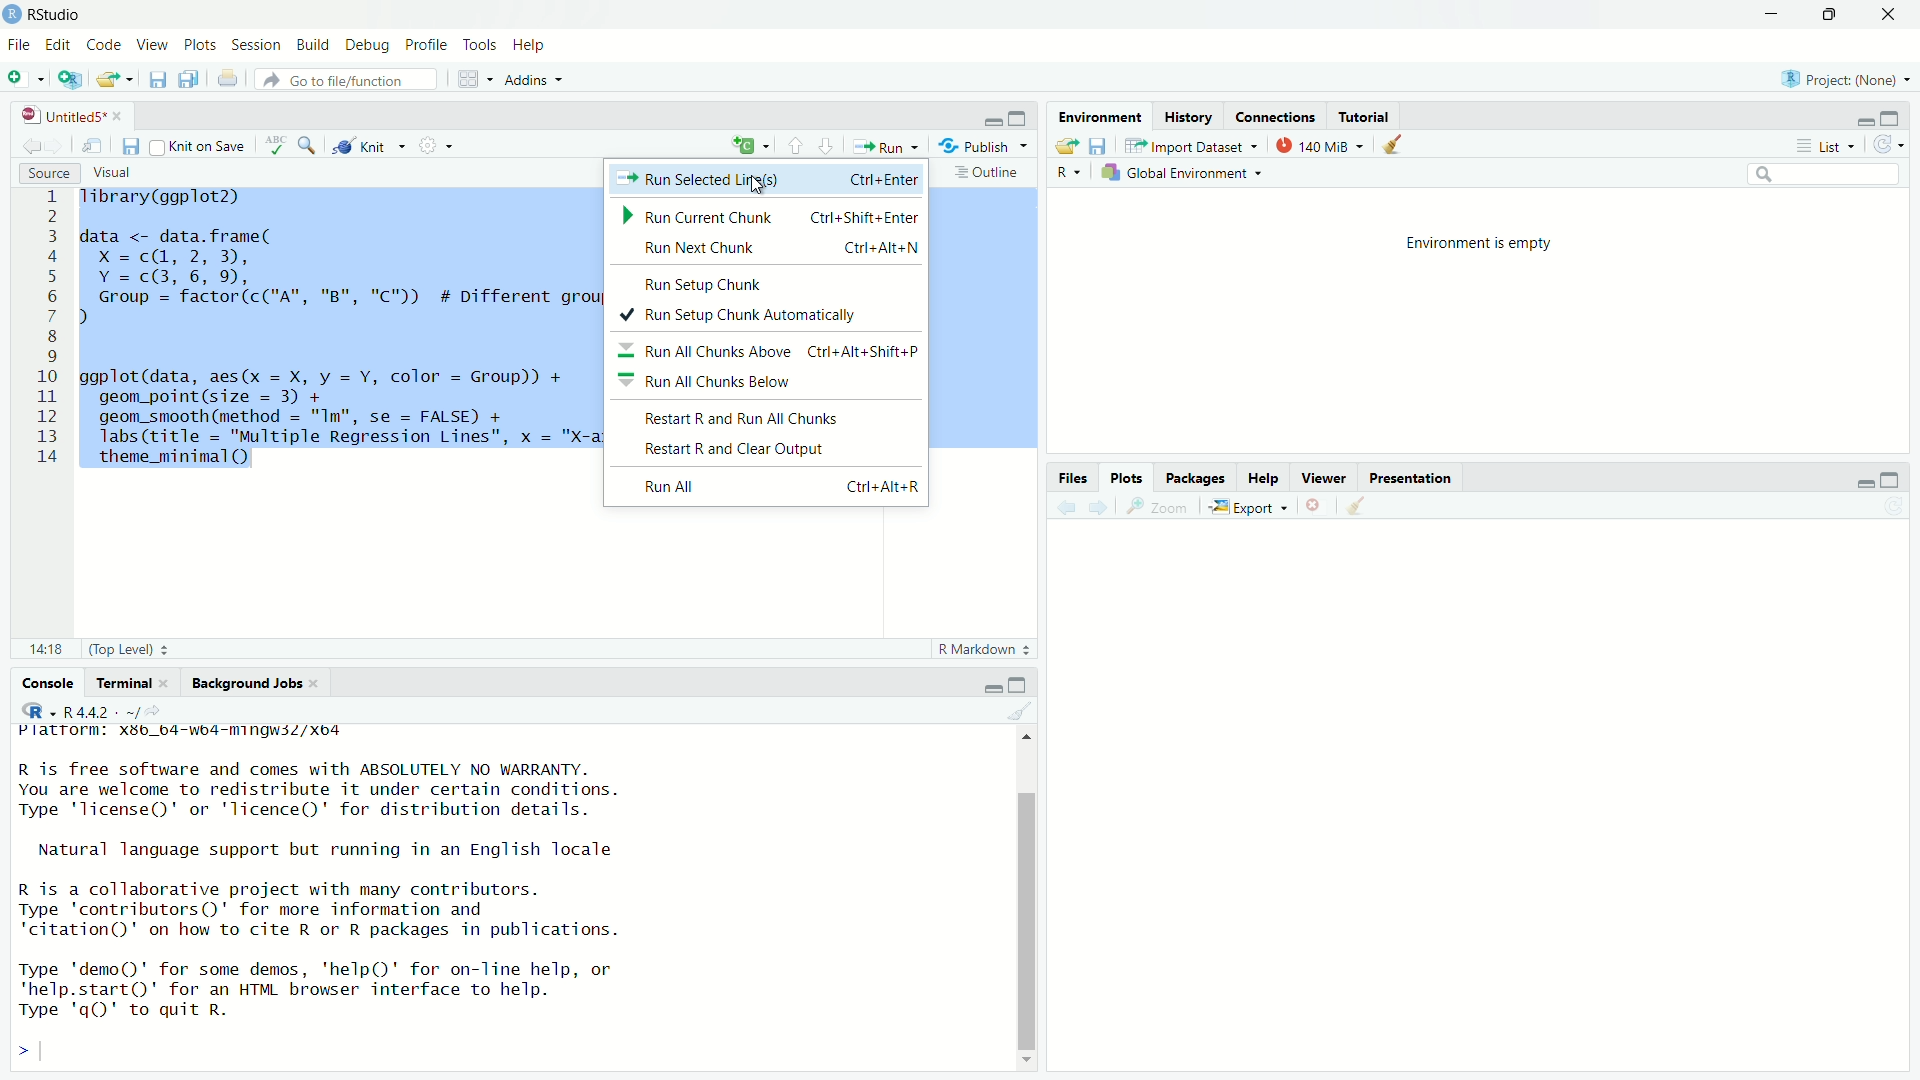 Image resolution: width=1920 pixels, height=1080 pixels. I want to click on Run +, so click(891, 145).